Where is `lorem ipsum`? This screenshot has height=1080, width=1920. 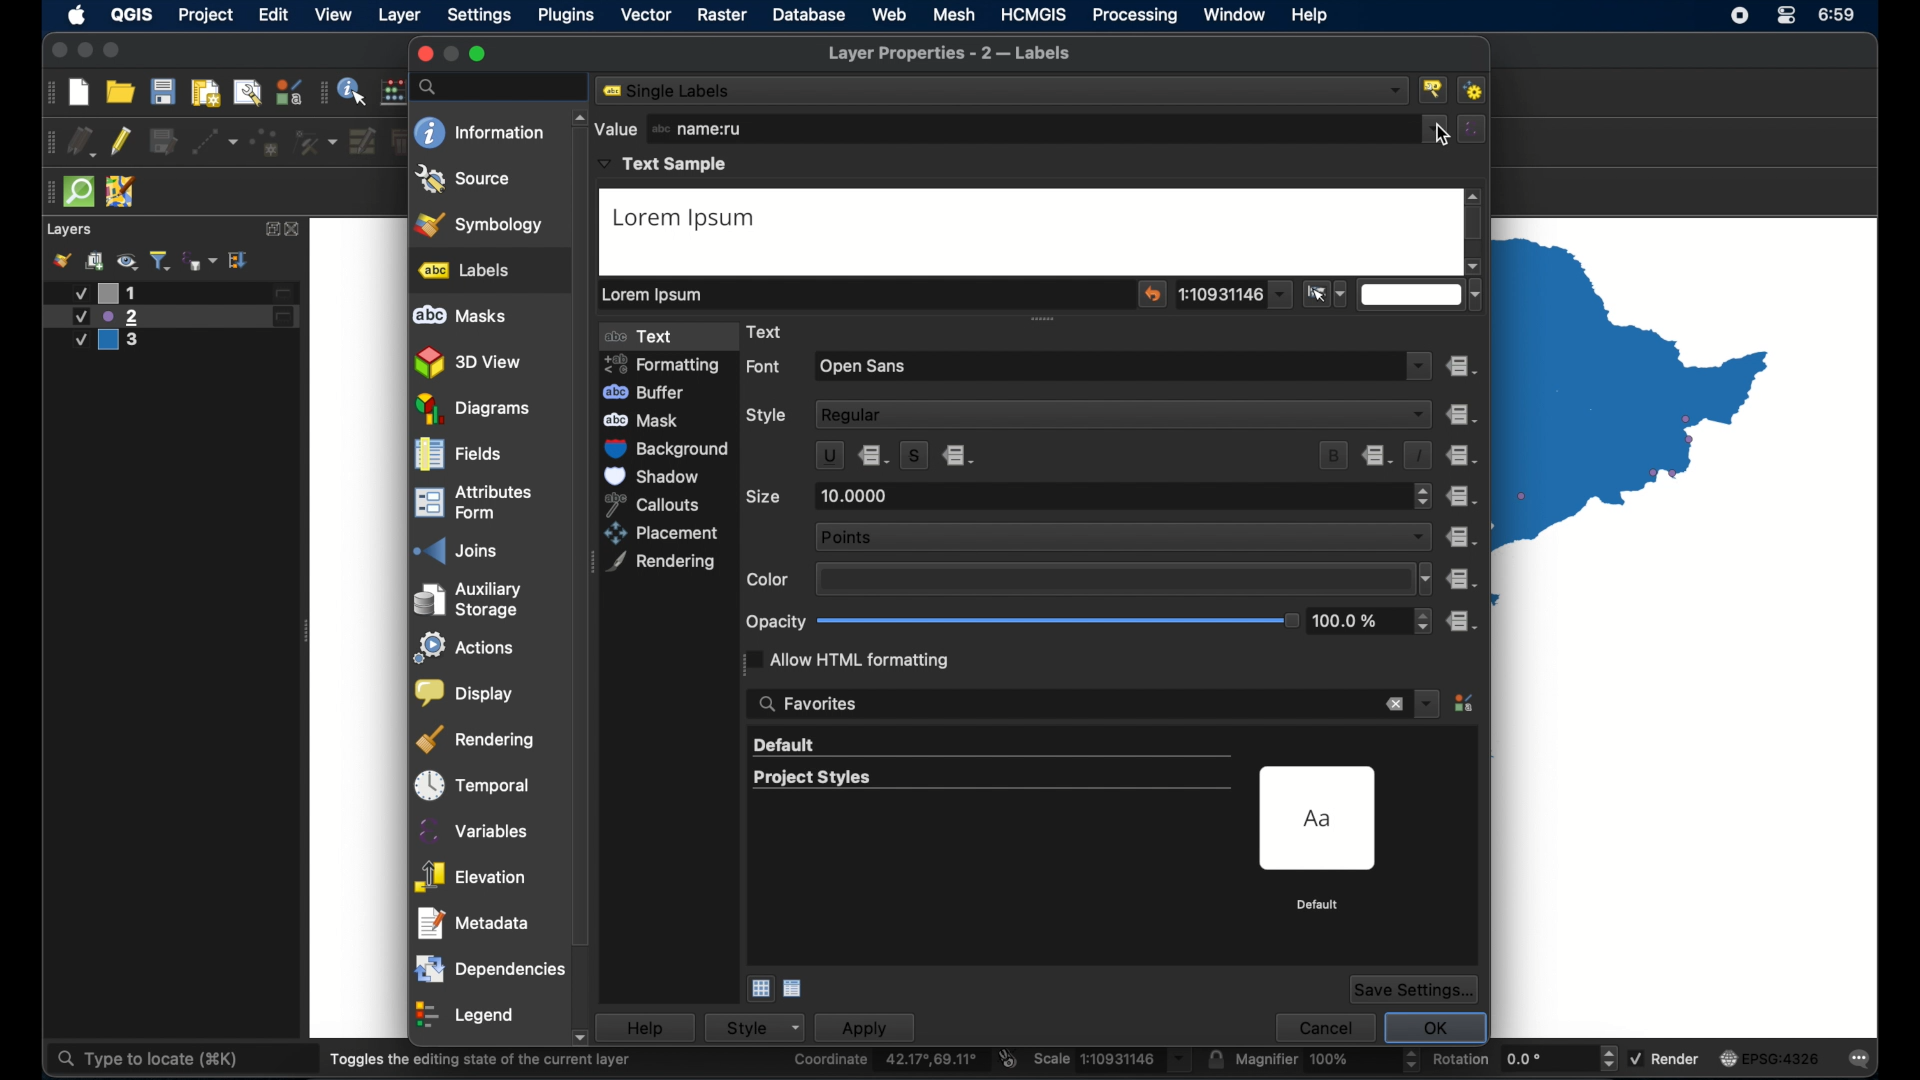 lorem ipsum is located at coordinates (657, 294).